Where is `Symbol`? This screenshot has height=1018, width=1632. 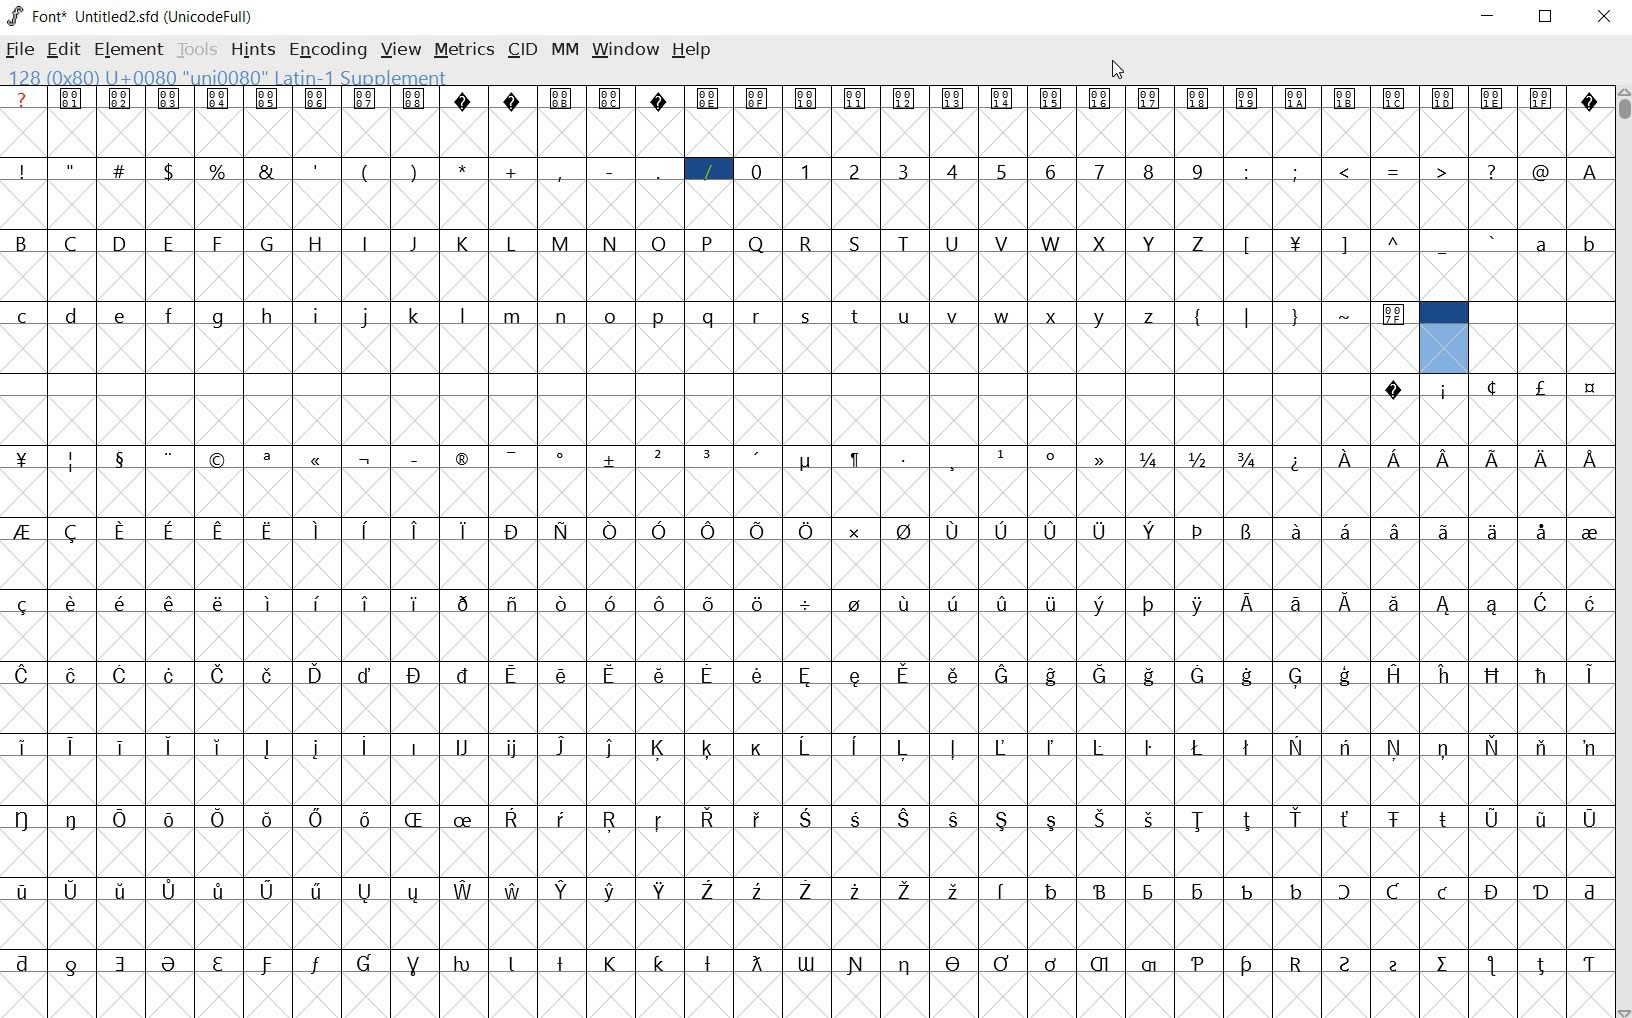 Symbol is located at coordinates (465, 674).